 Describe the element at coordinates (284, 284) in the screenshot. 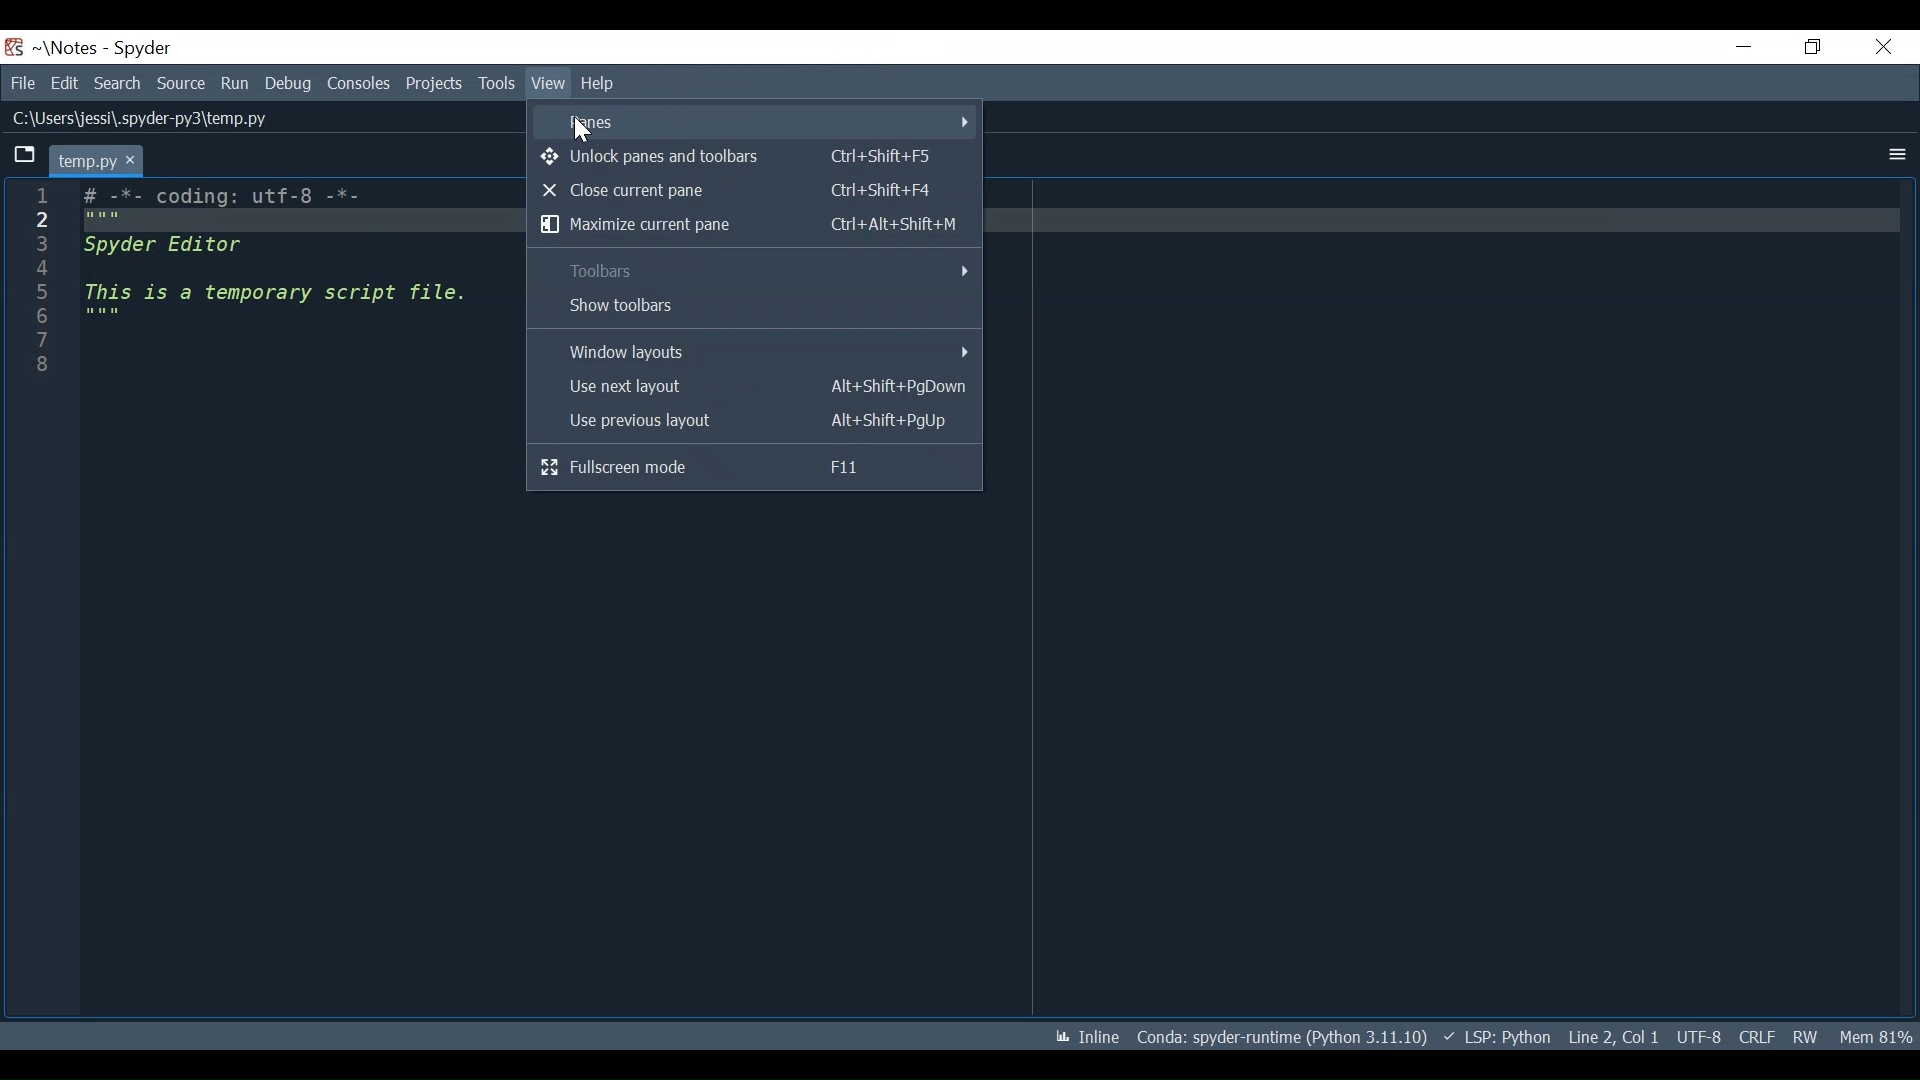

I see `# -*- coding: utf-8 -*- """ Spyder Editor  This is a temporary script file. """` at that location.